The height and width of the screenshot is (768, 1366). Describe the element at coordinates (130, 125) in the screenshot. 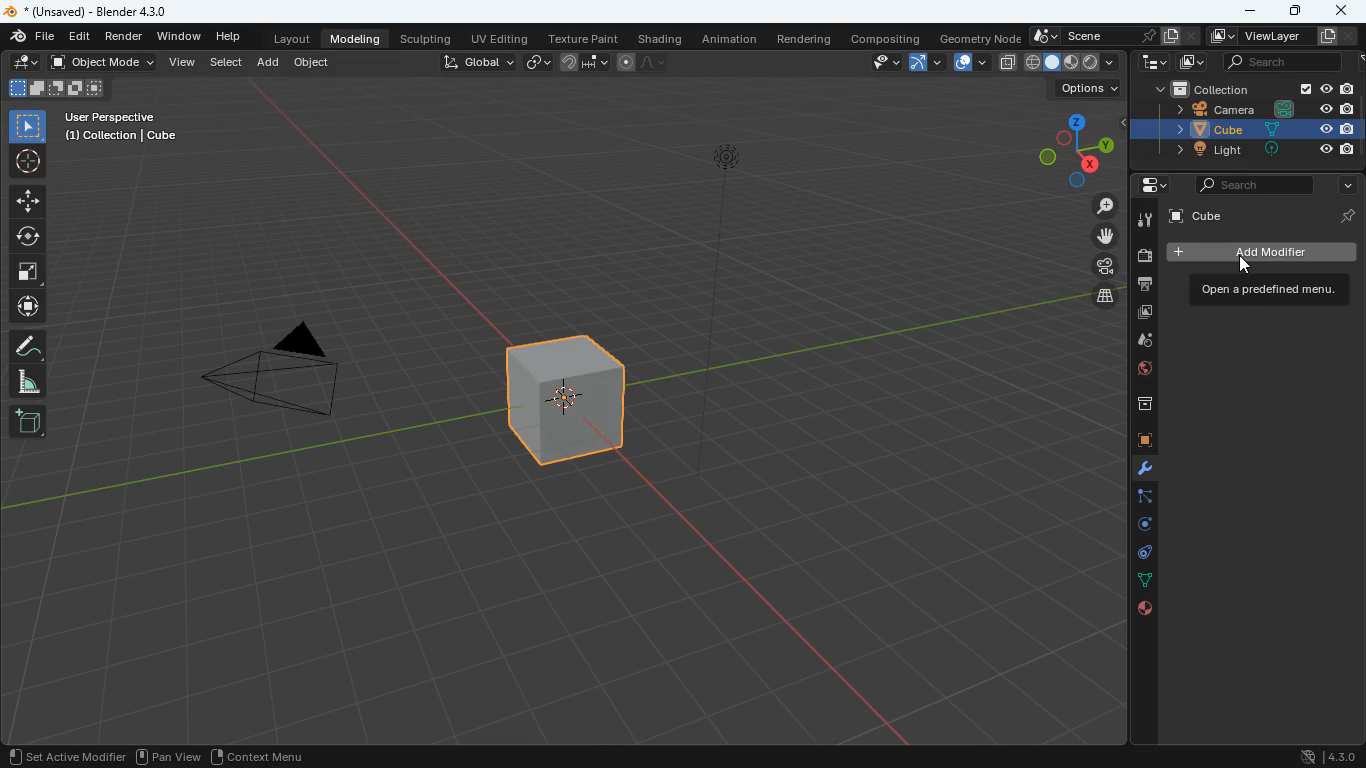

I see `user perspective` at that location.